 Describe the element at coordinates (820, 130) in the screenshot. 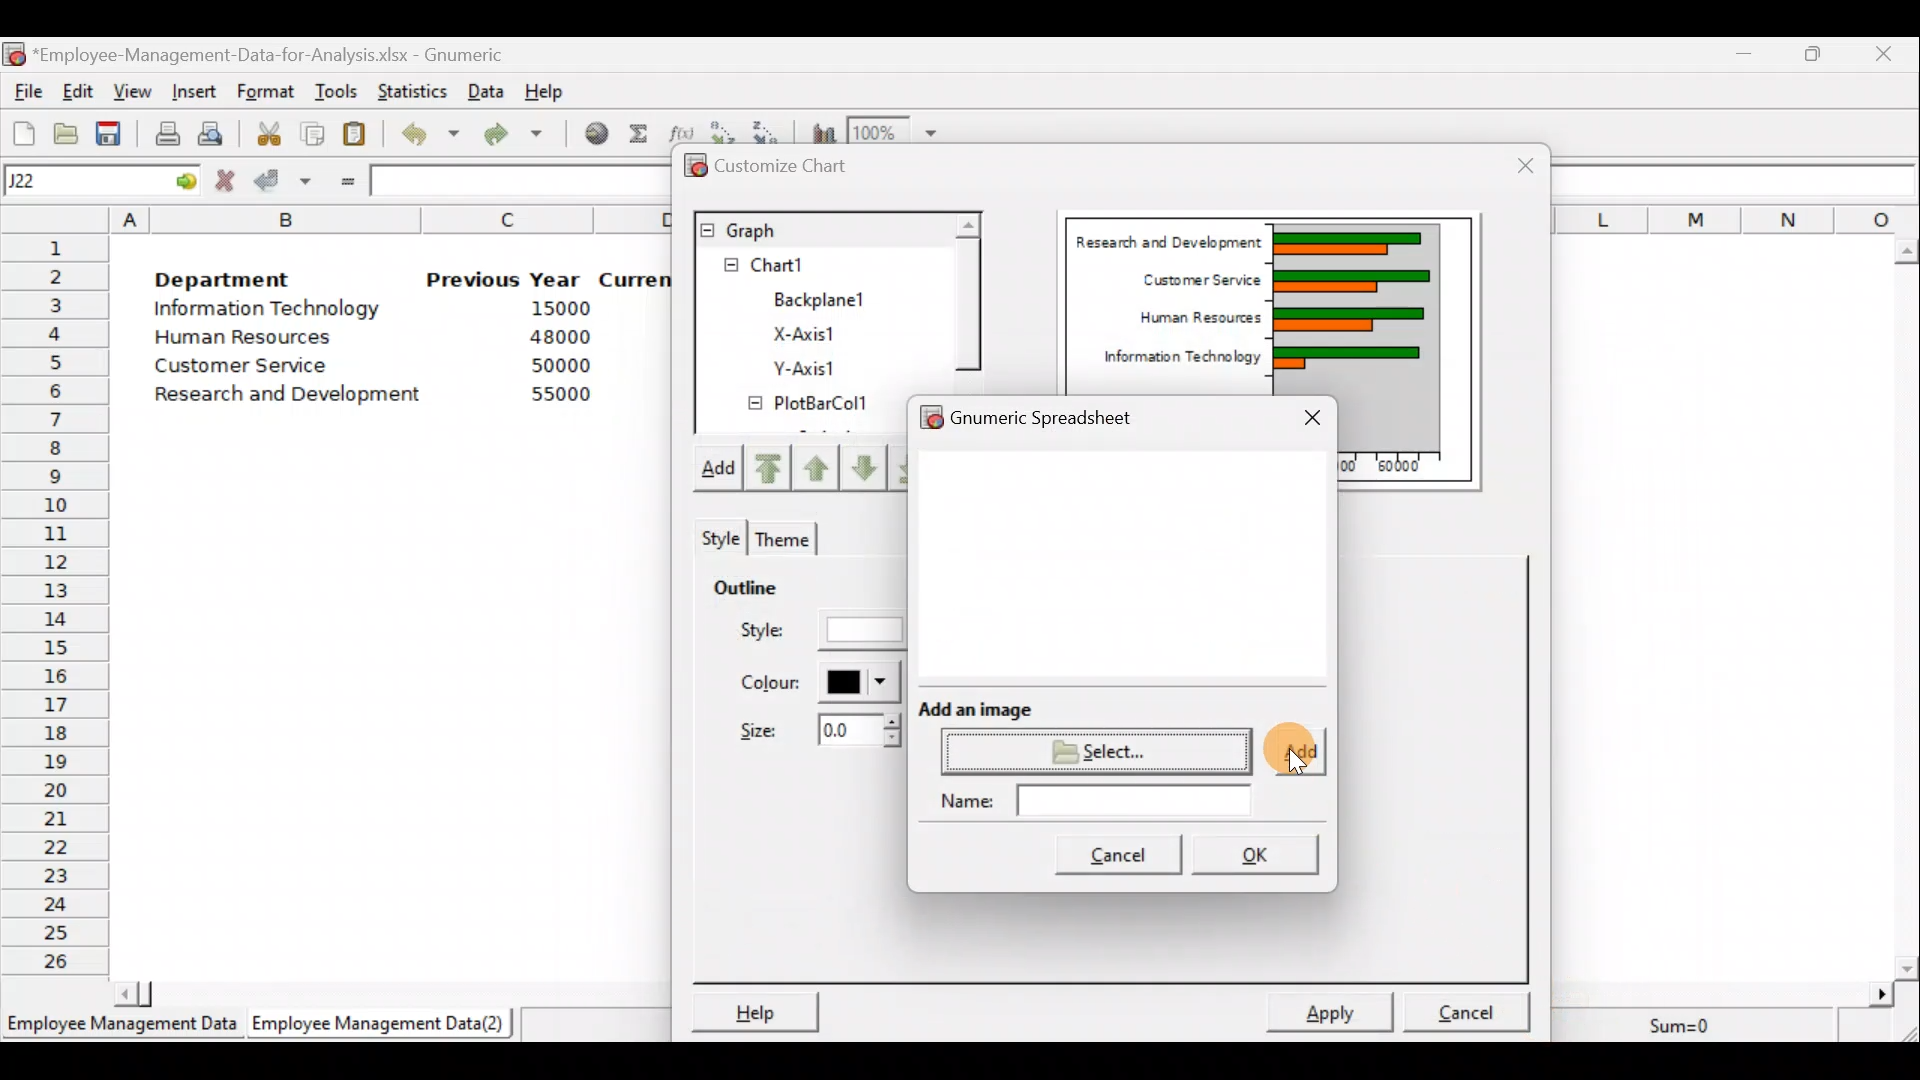

I see `Insert a chart` at that location.